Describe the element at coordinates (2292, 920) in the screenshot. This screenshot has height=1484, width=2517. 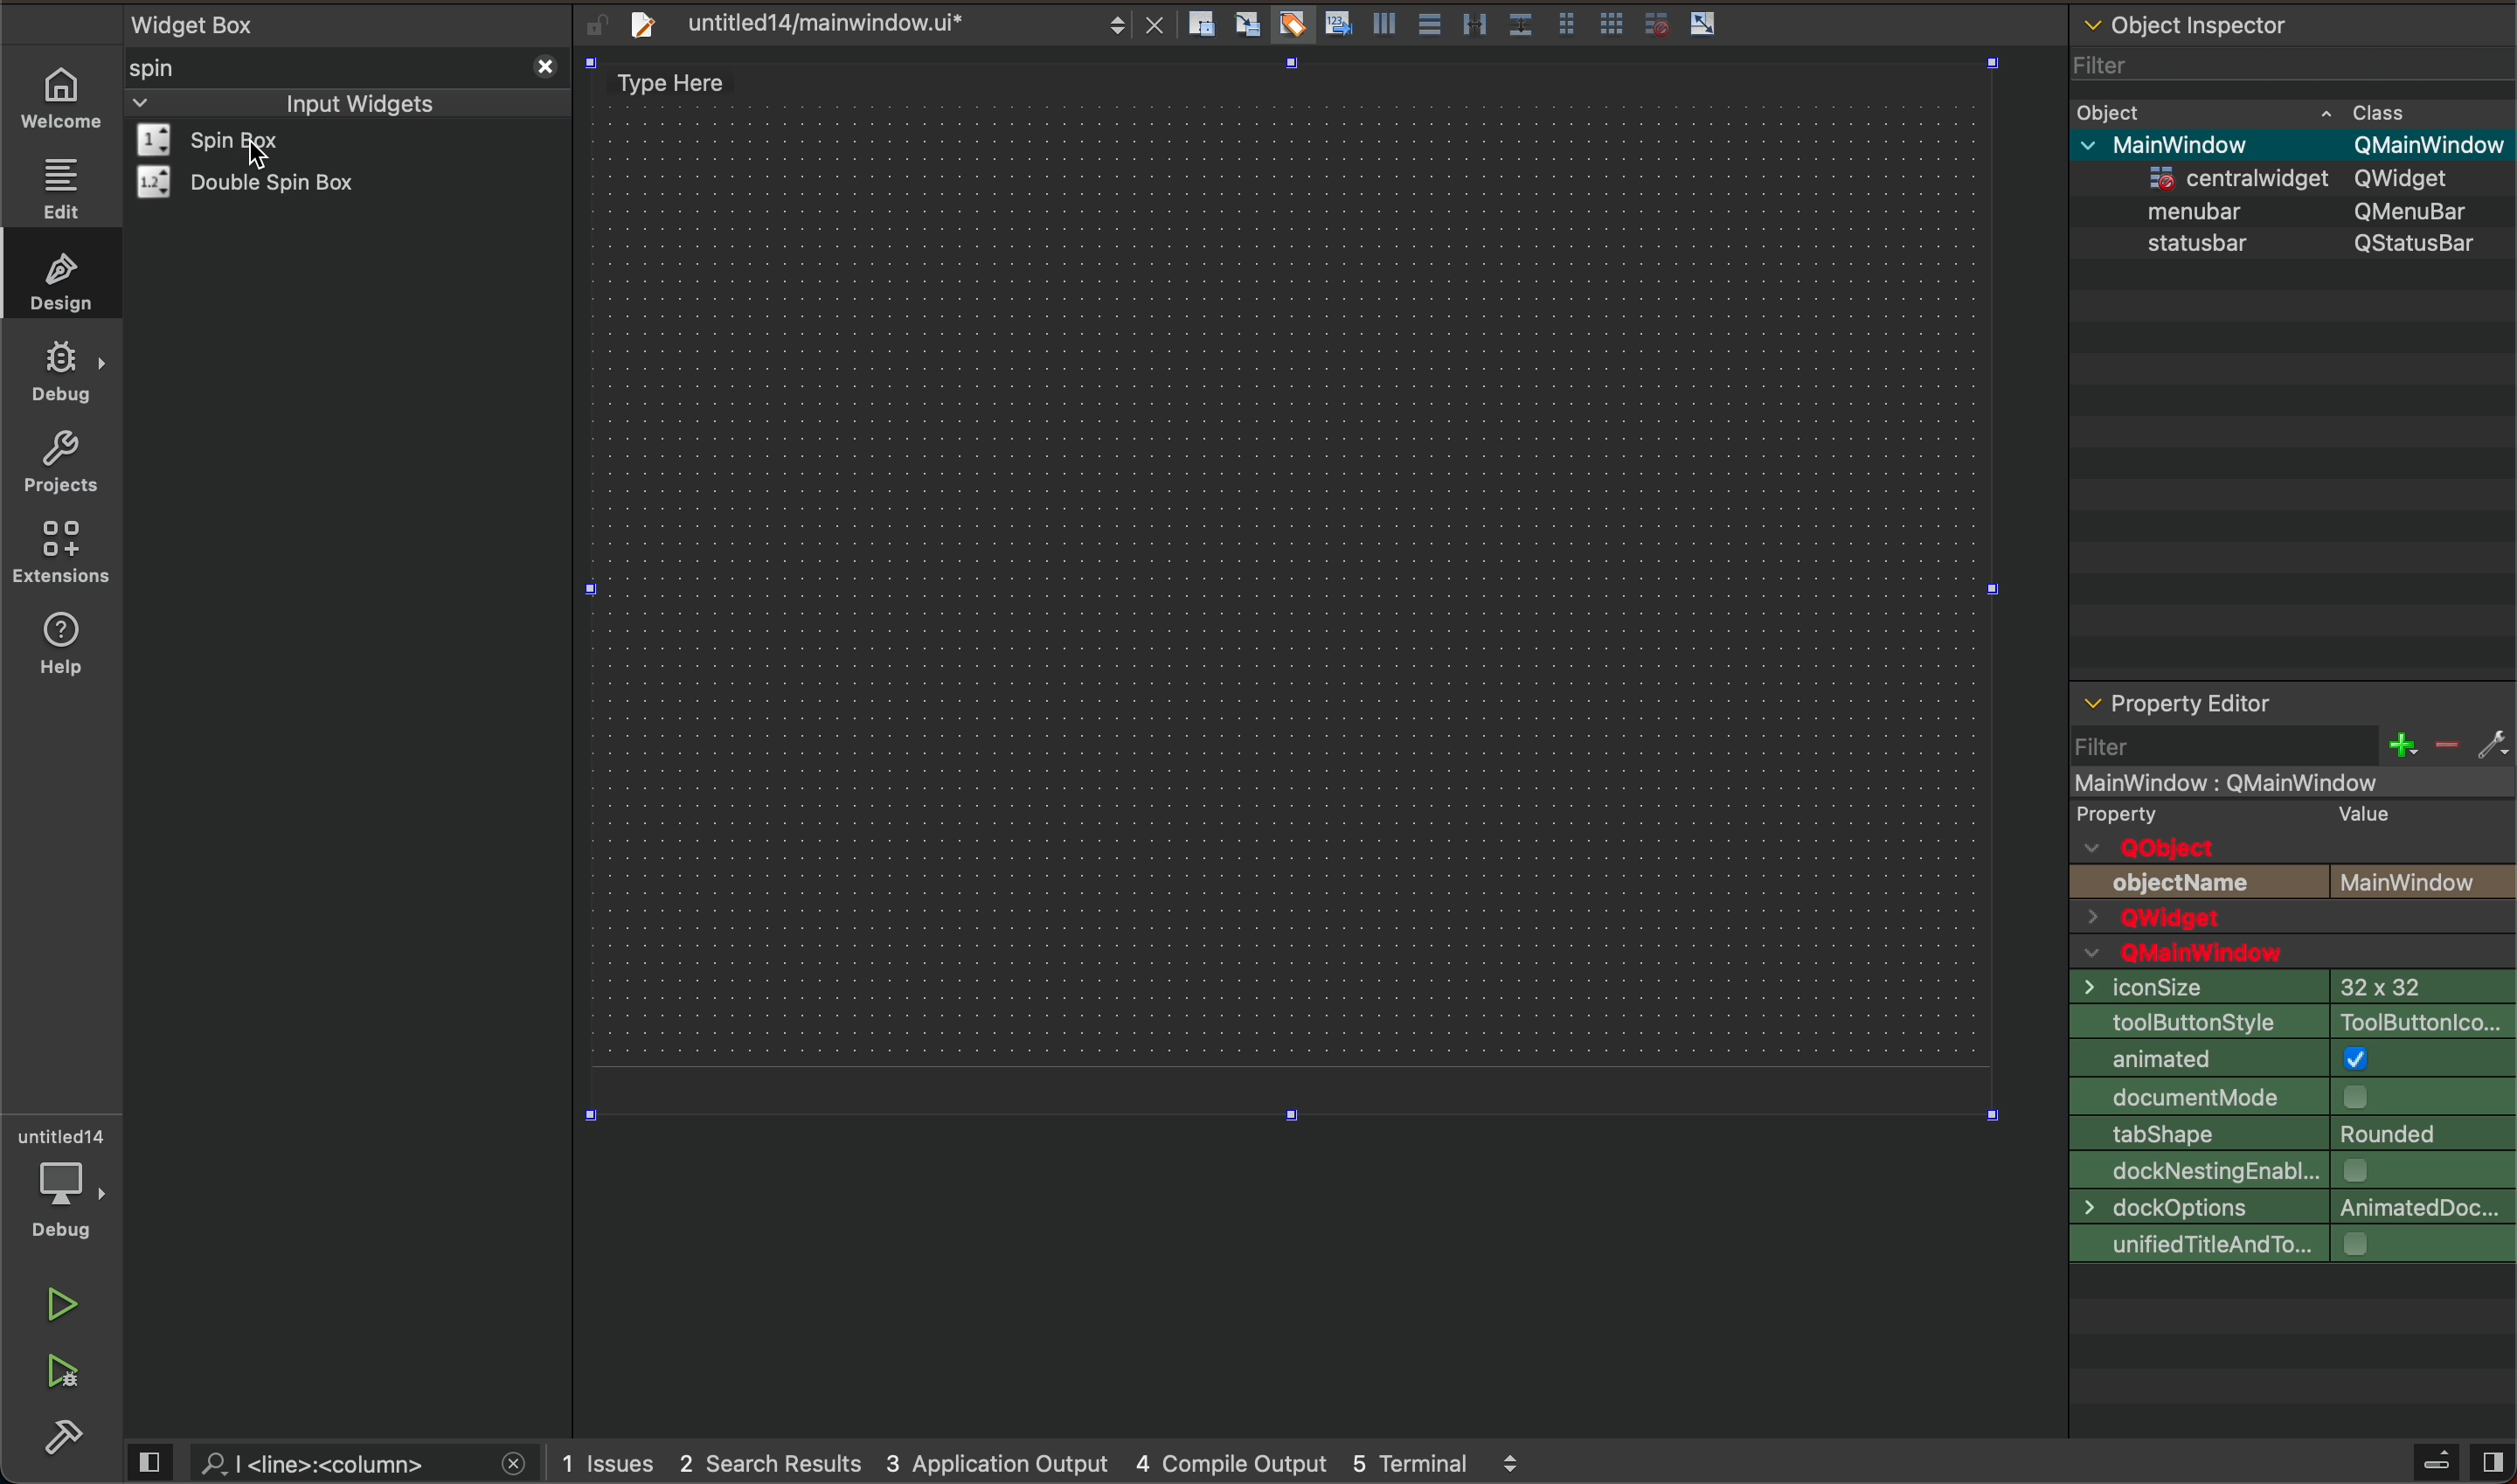
I see `qwidget` at that location.